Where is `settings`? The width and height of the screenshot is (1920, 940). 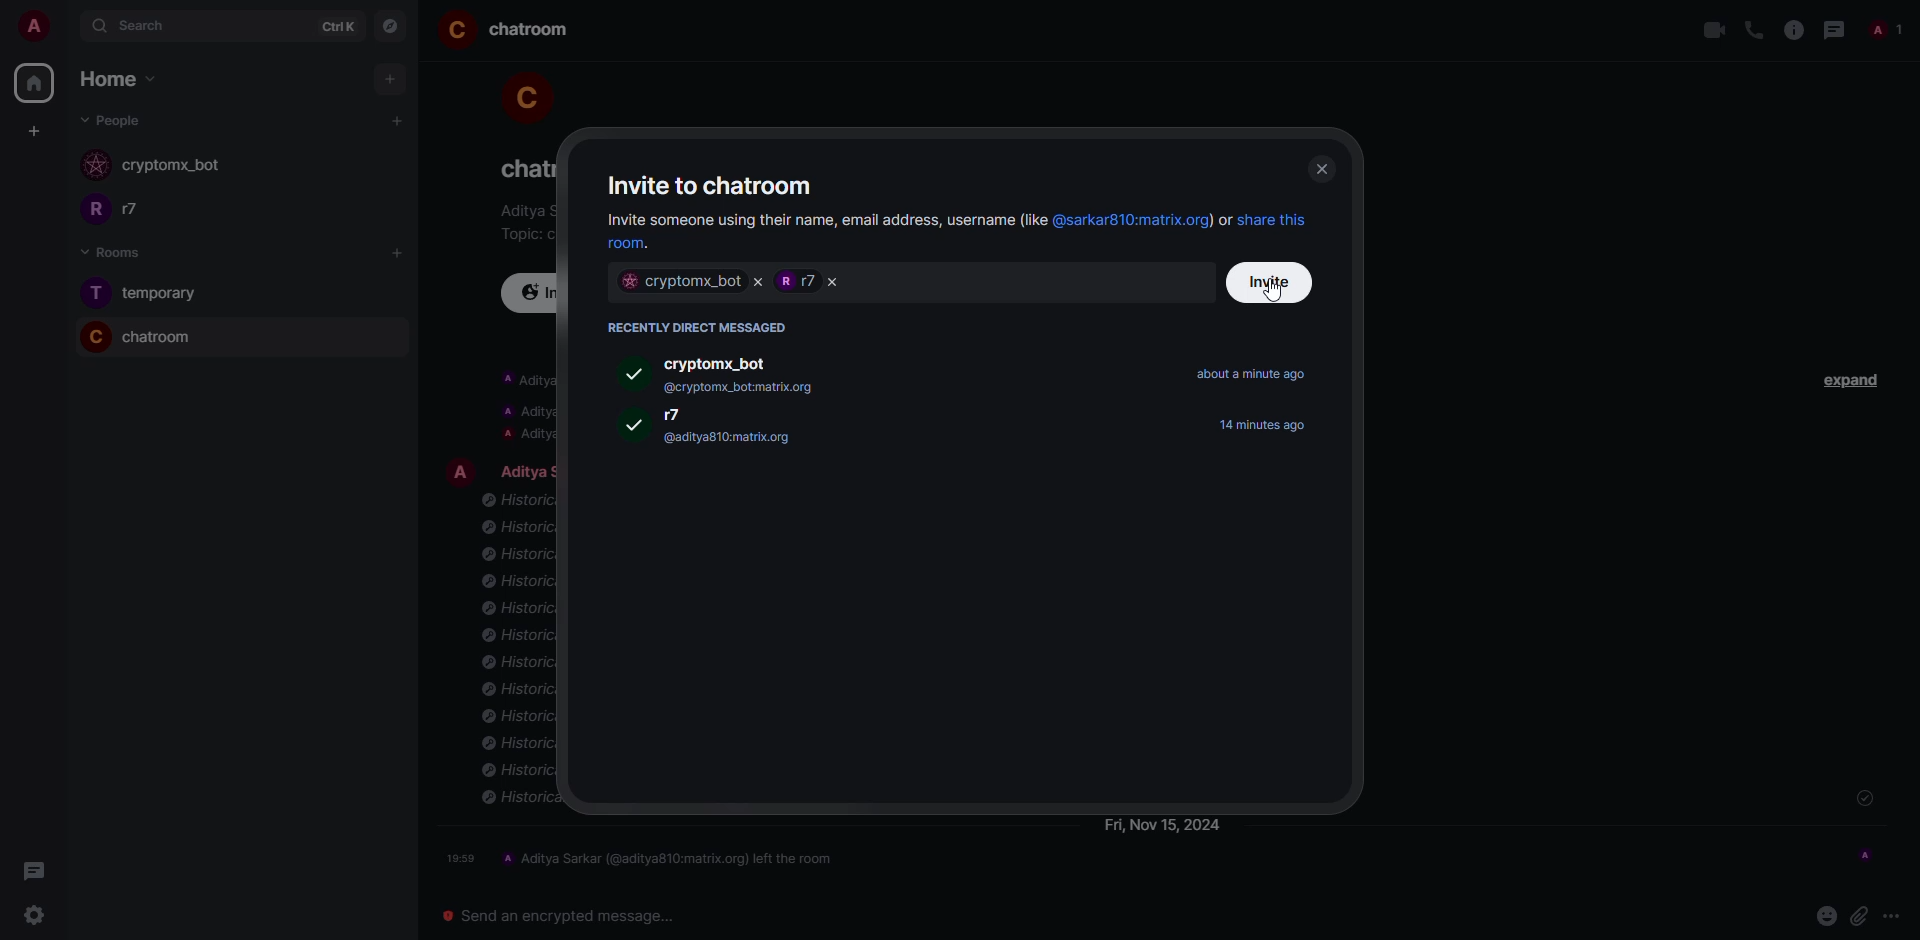
settings is located at coordinates (28, 917).